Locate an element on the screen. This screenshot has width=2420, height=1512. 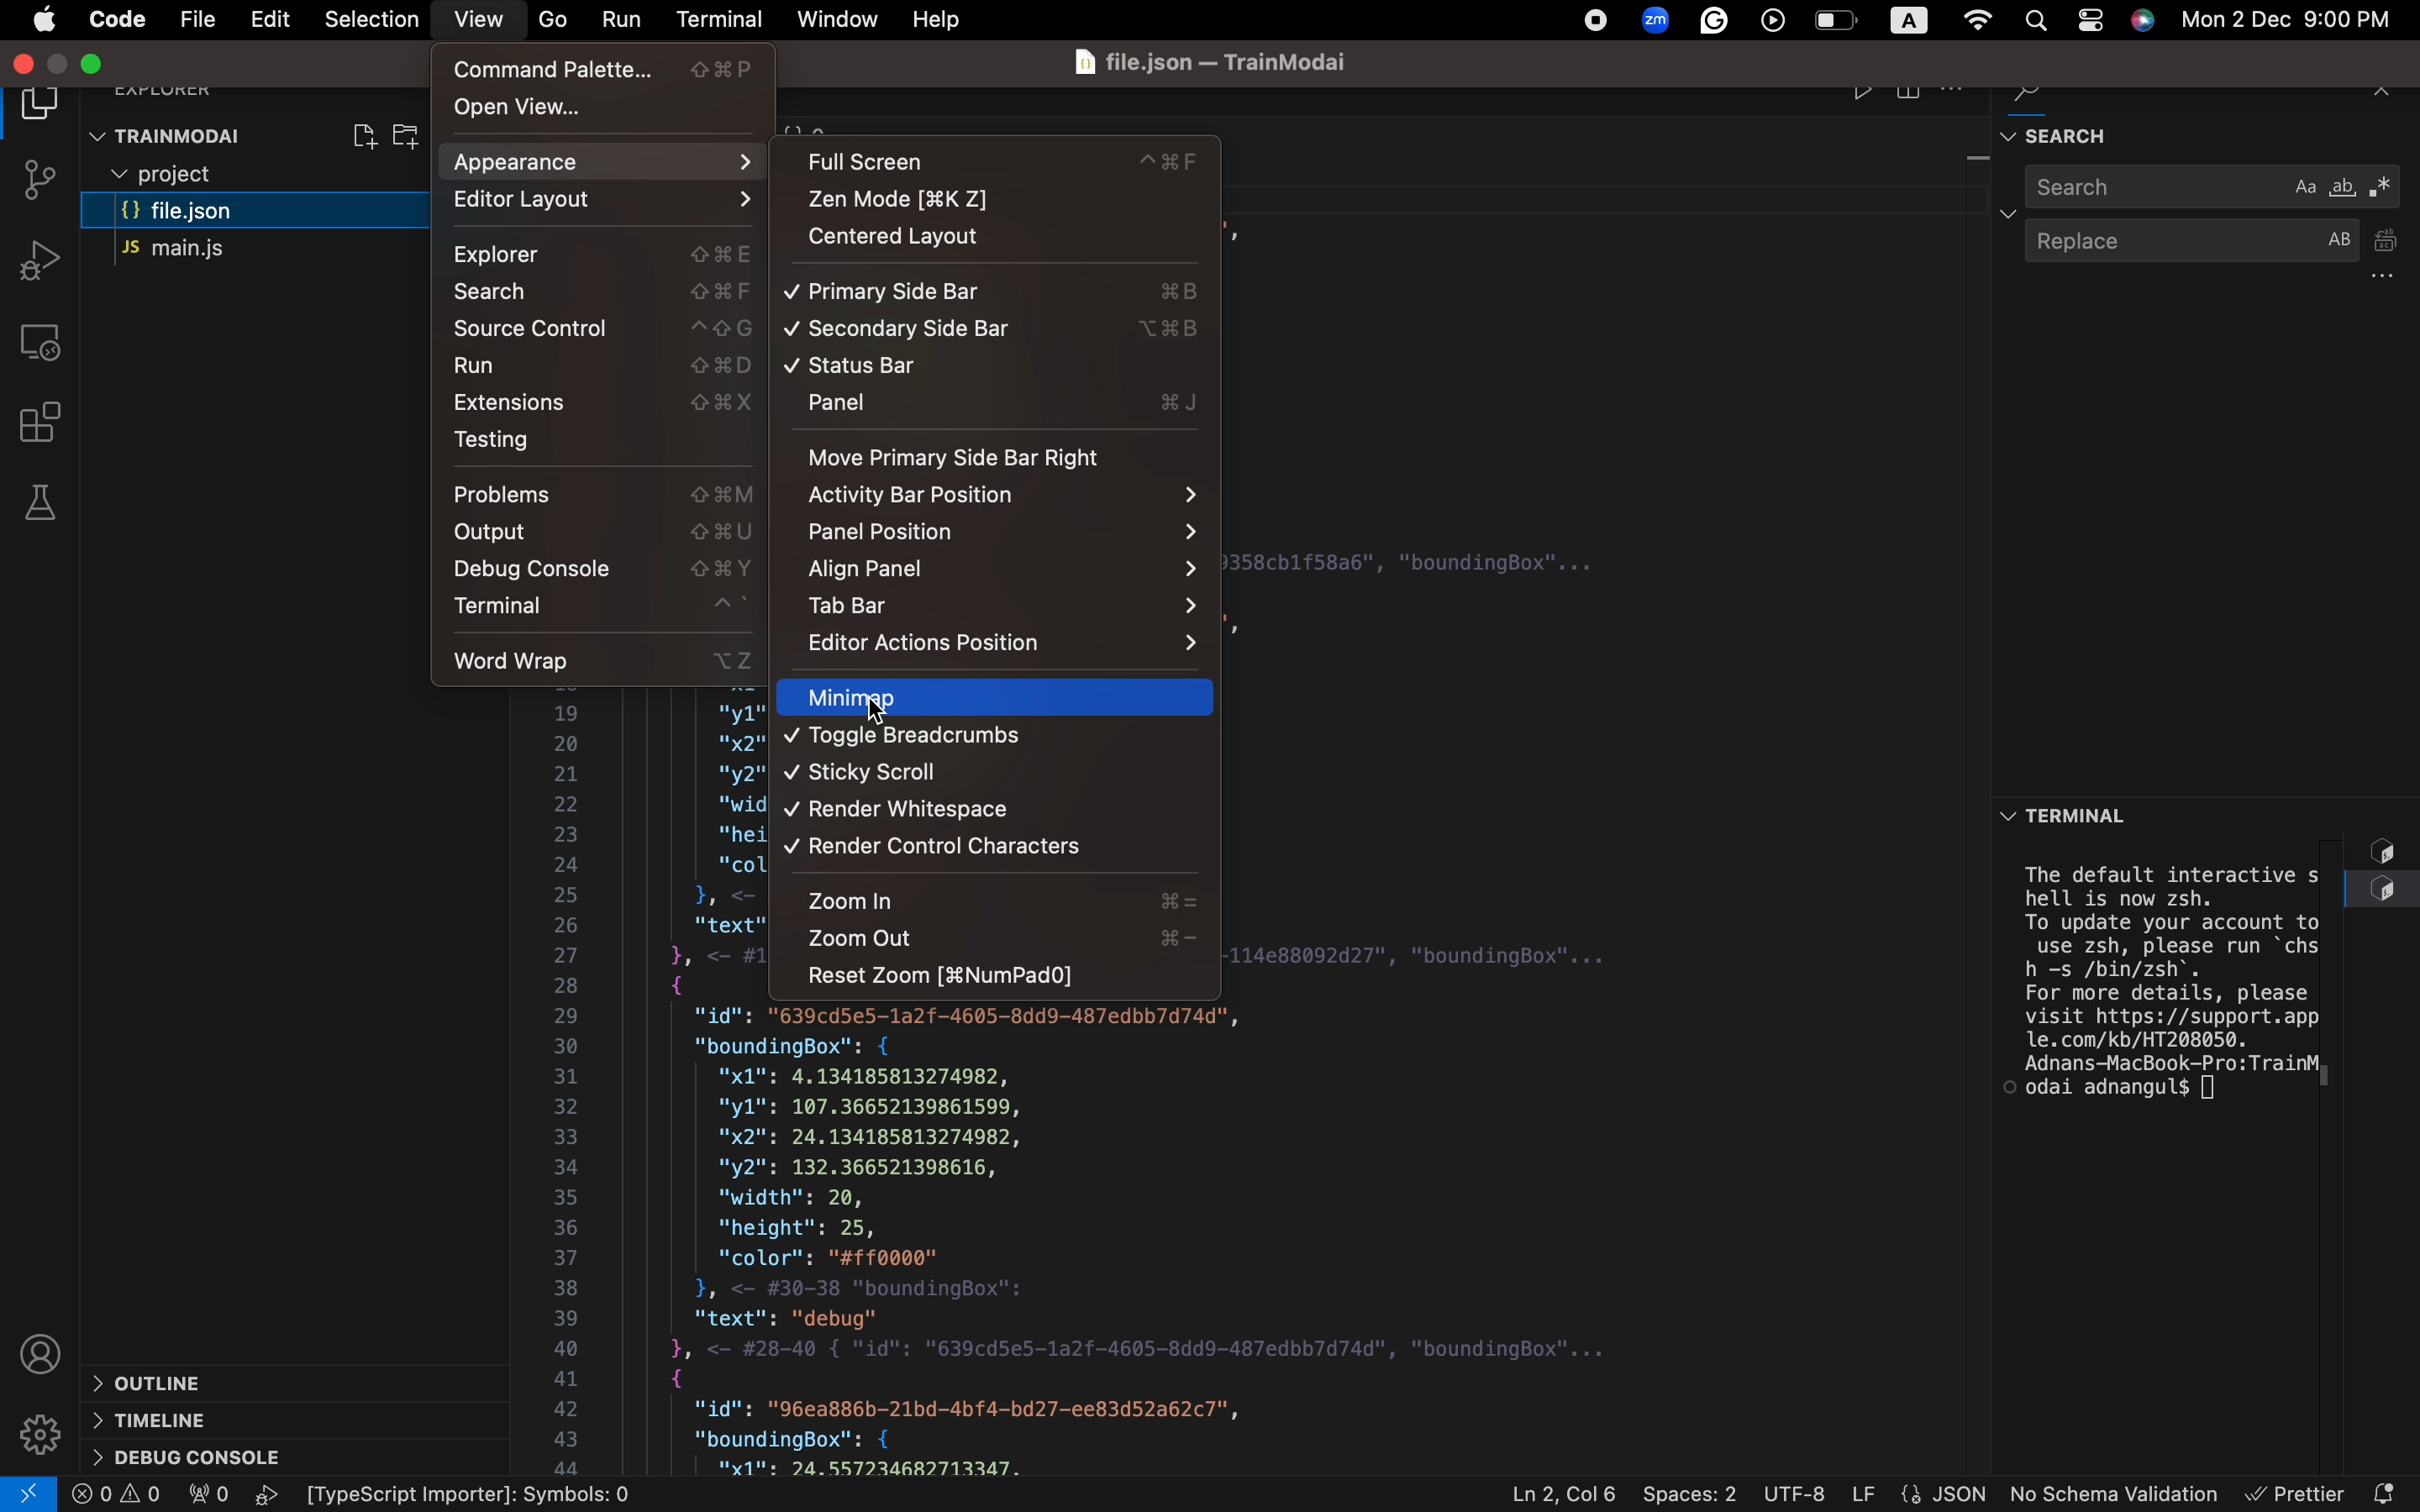
files and folders is located at coordinates (261, 175).